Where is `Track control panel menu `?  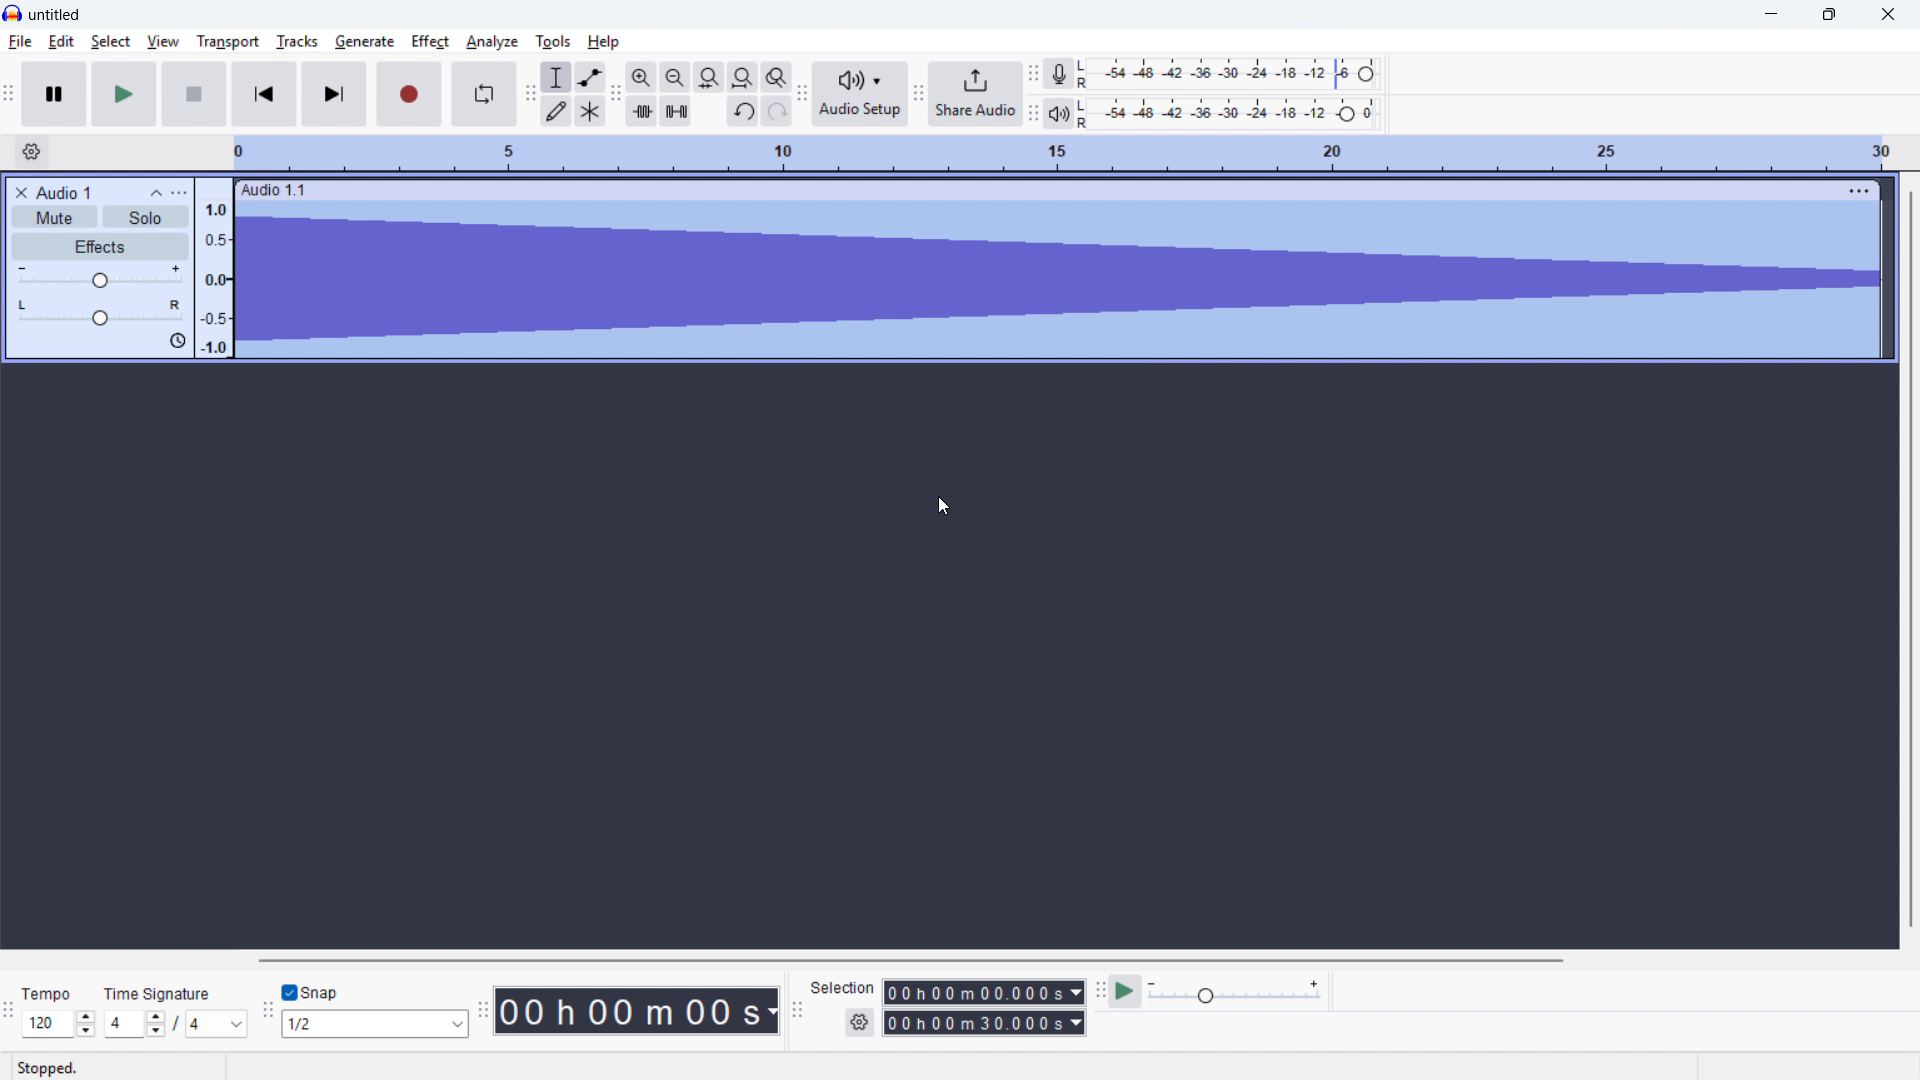
Track control panel menu  is located at coordinates (178, 192).